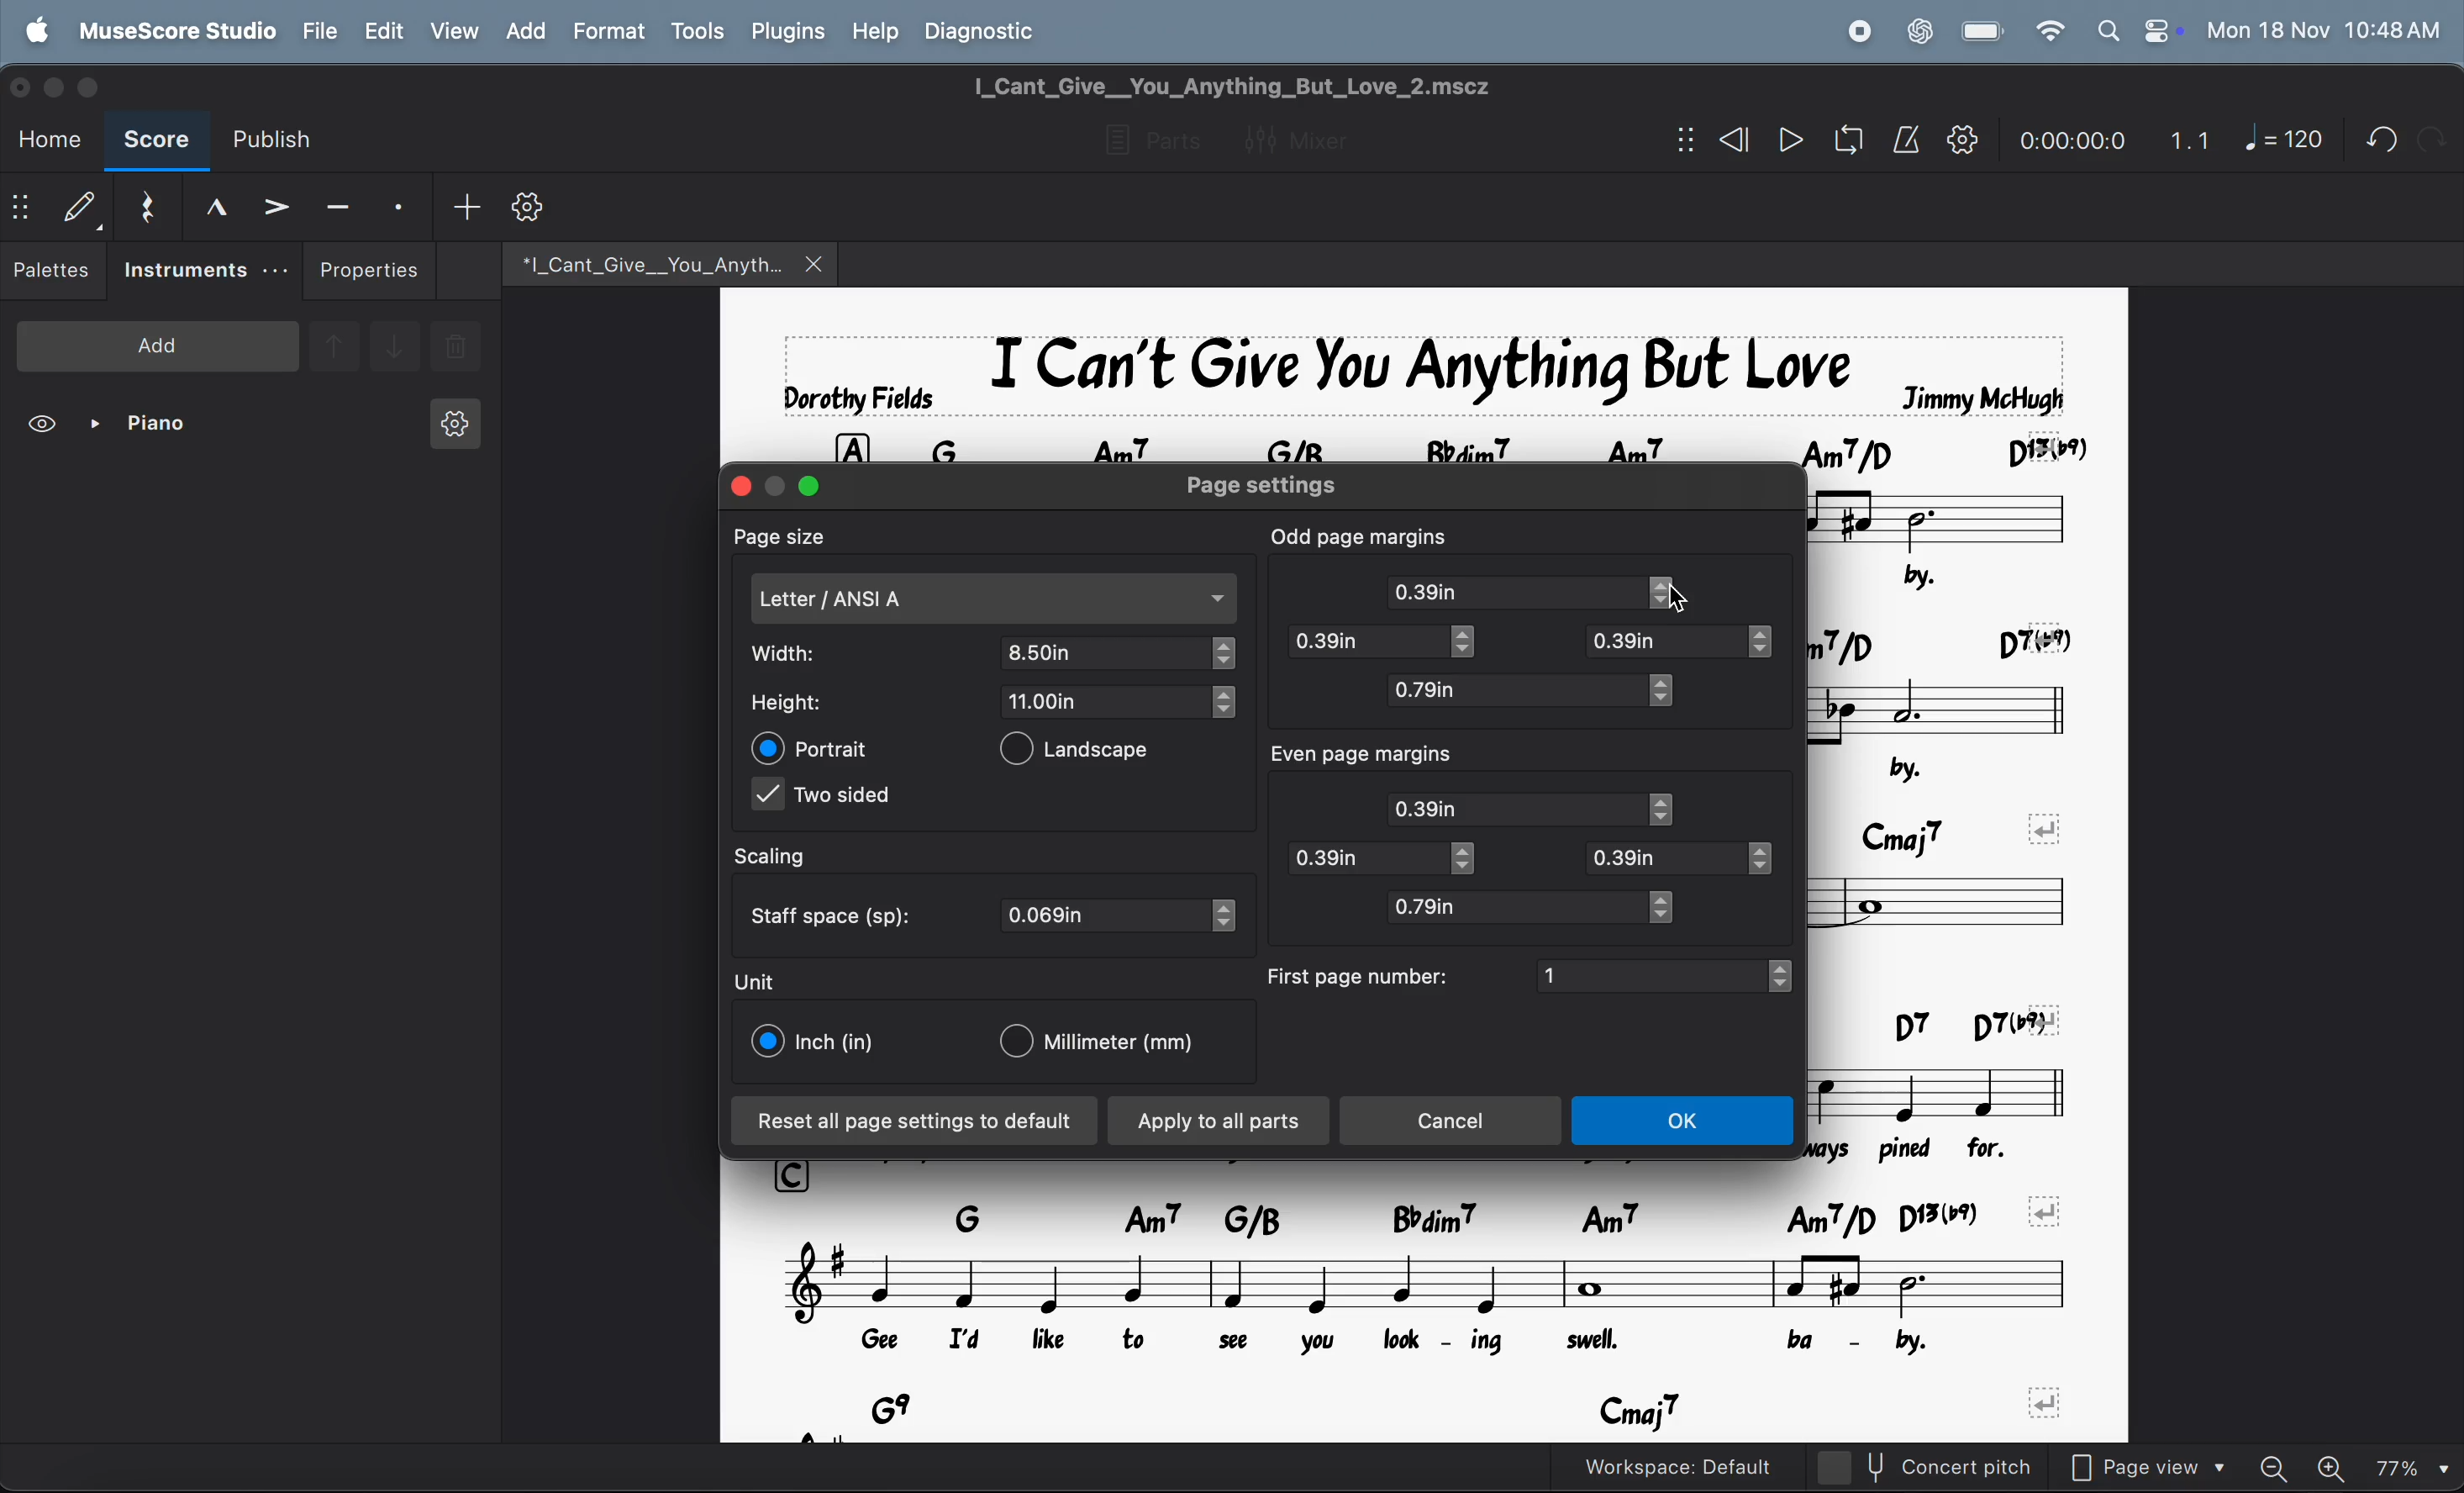  Describe the element at coordinates (2282, 1461) in the screenshot. I see `zoom out` at that location.